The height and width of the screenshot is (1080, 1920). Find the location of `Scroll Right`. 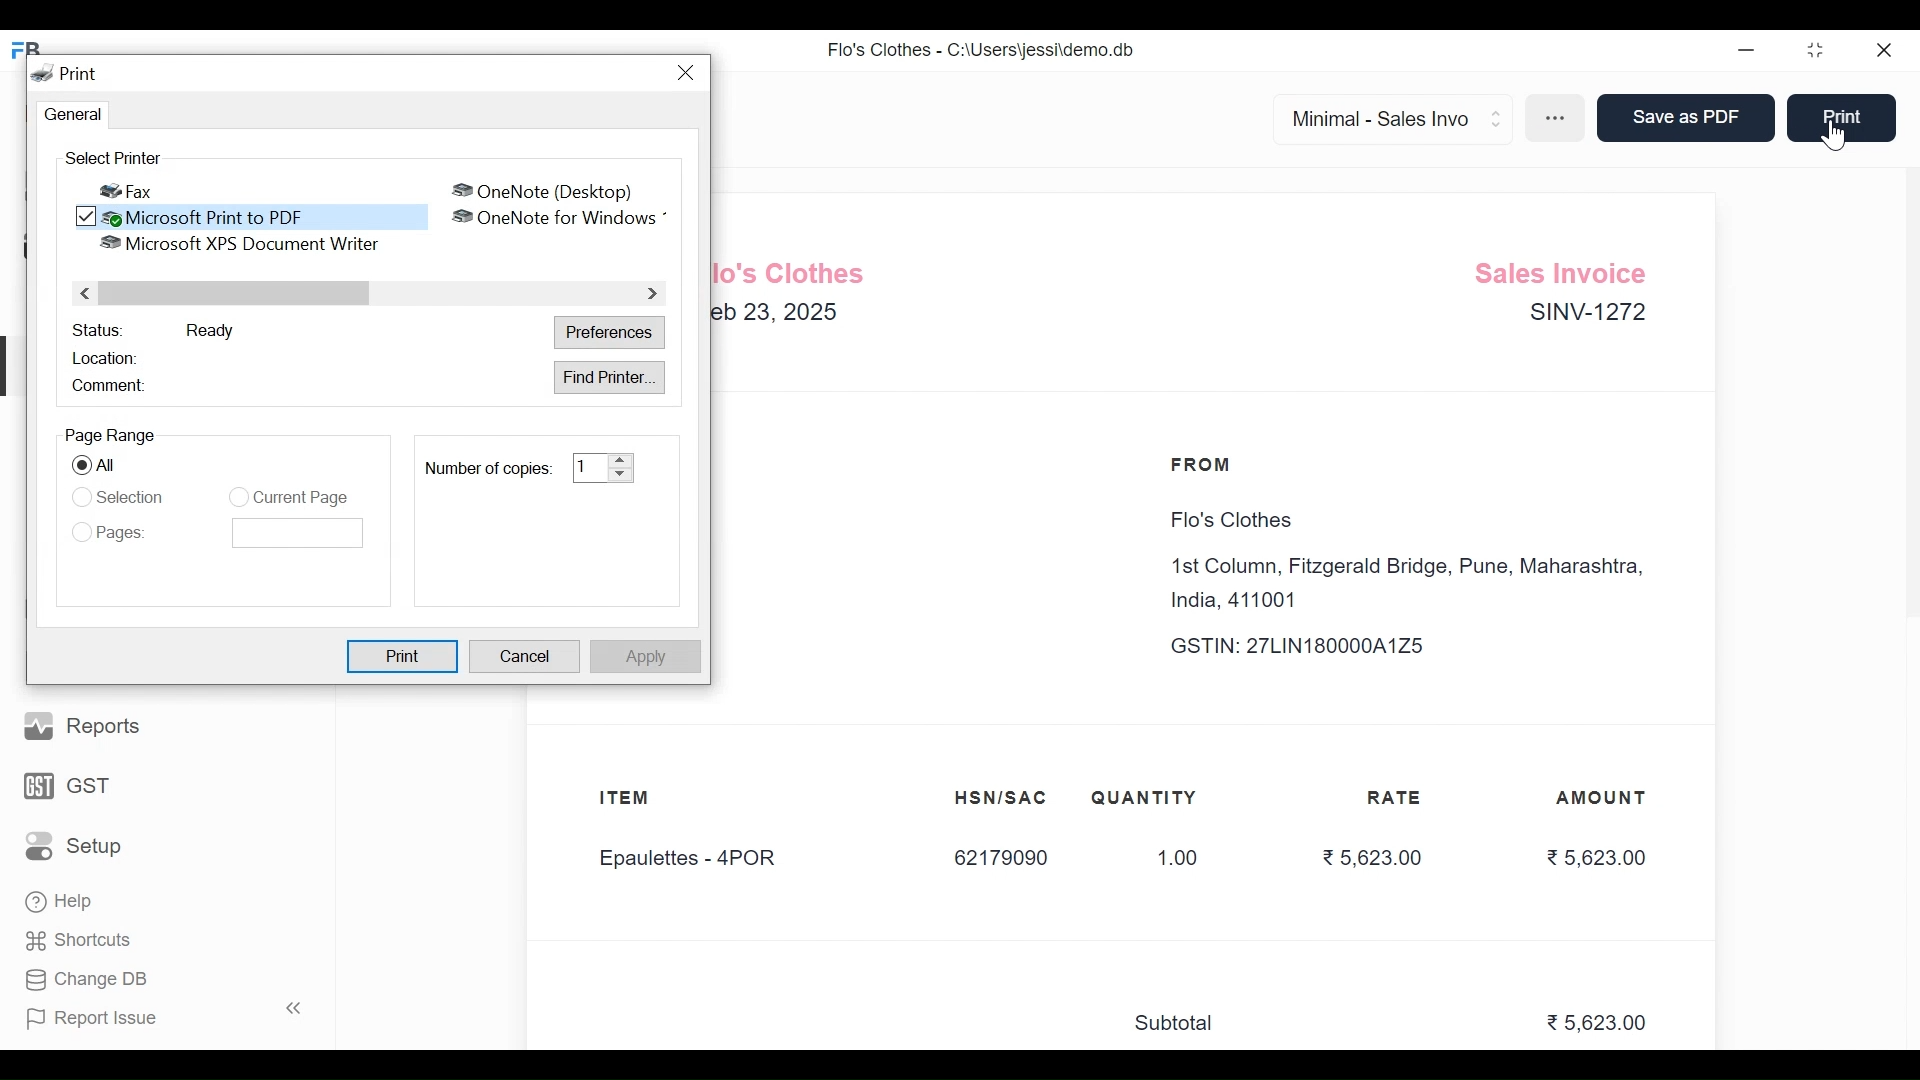

Scroll Right is located at coordinates (649, 294).